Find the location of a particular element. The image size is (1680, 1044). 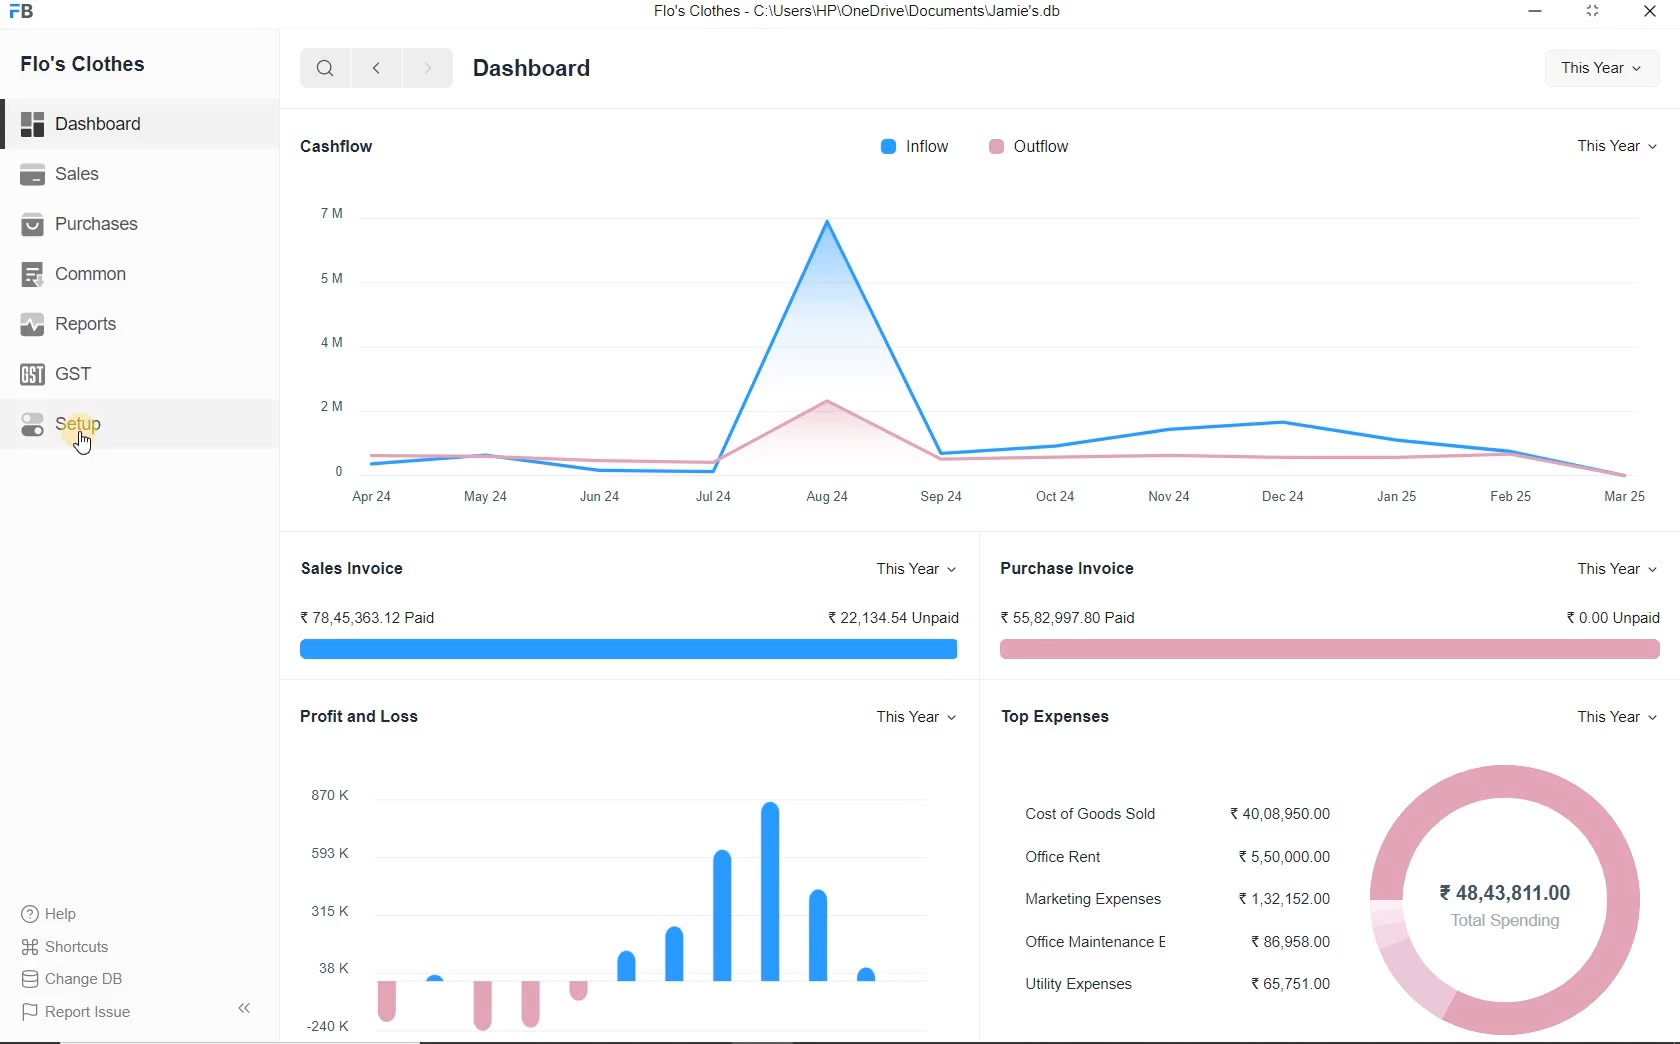

Blue Bar is located at coordinates (627, 648).